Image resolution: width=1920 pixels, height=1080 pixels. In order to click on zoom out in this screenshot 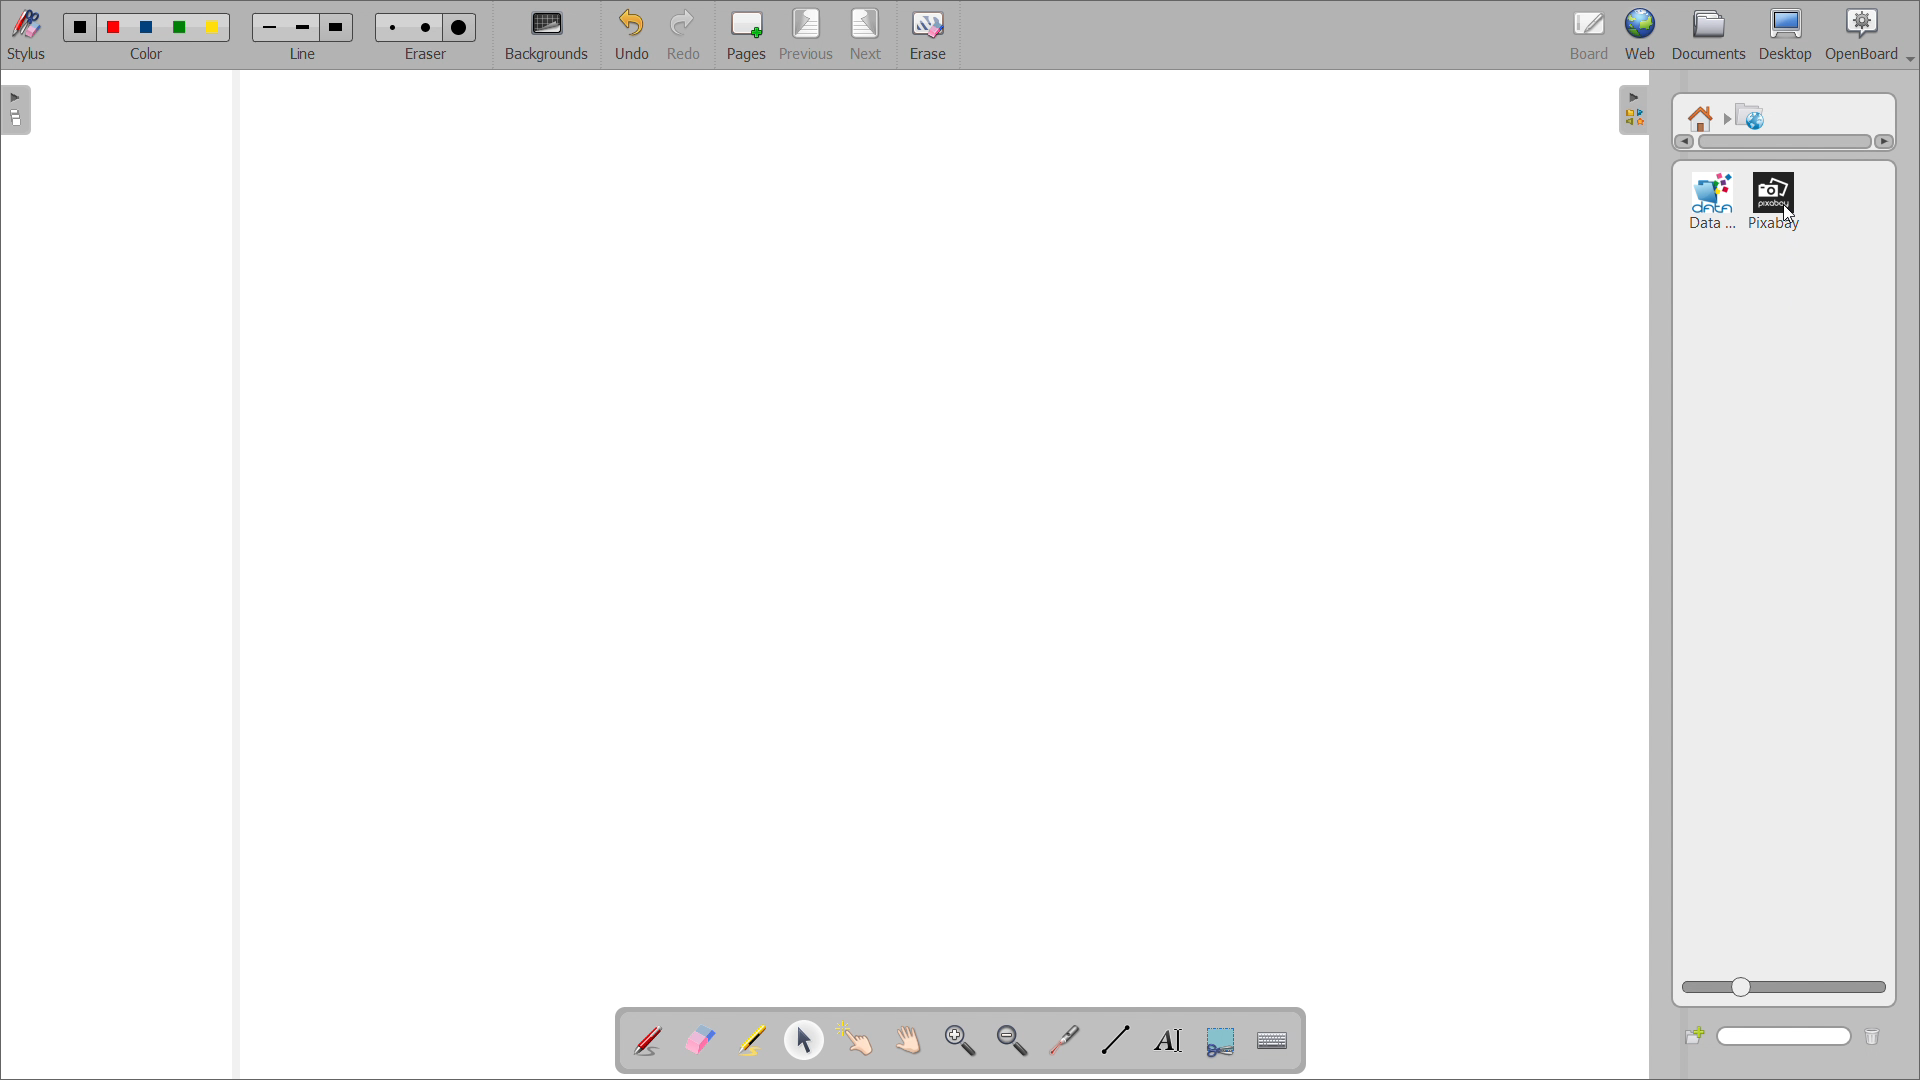, I will do `click(1013, 1040)`.